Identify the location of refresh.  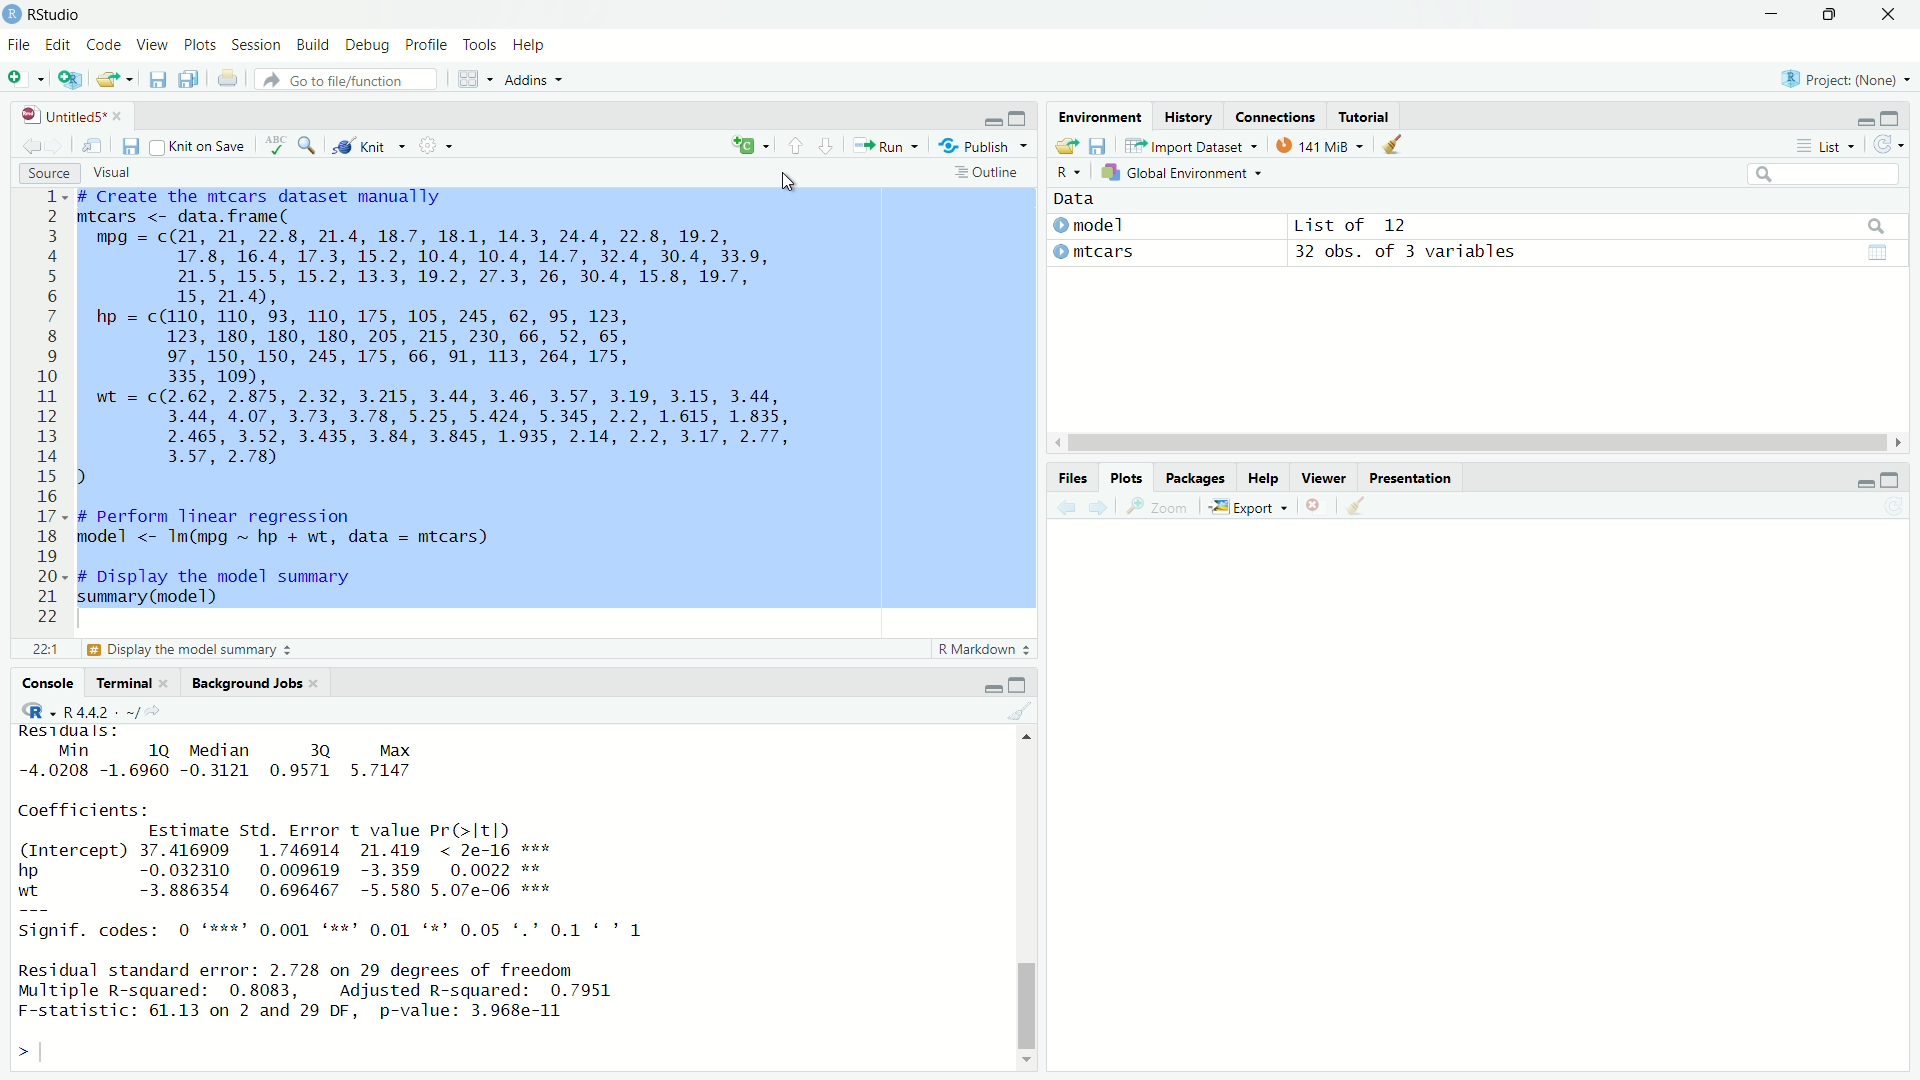
(1891, 145).